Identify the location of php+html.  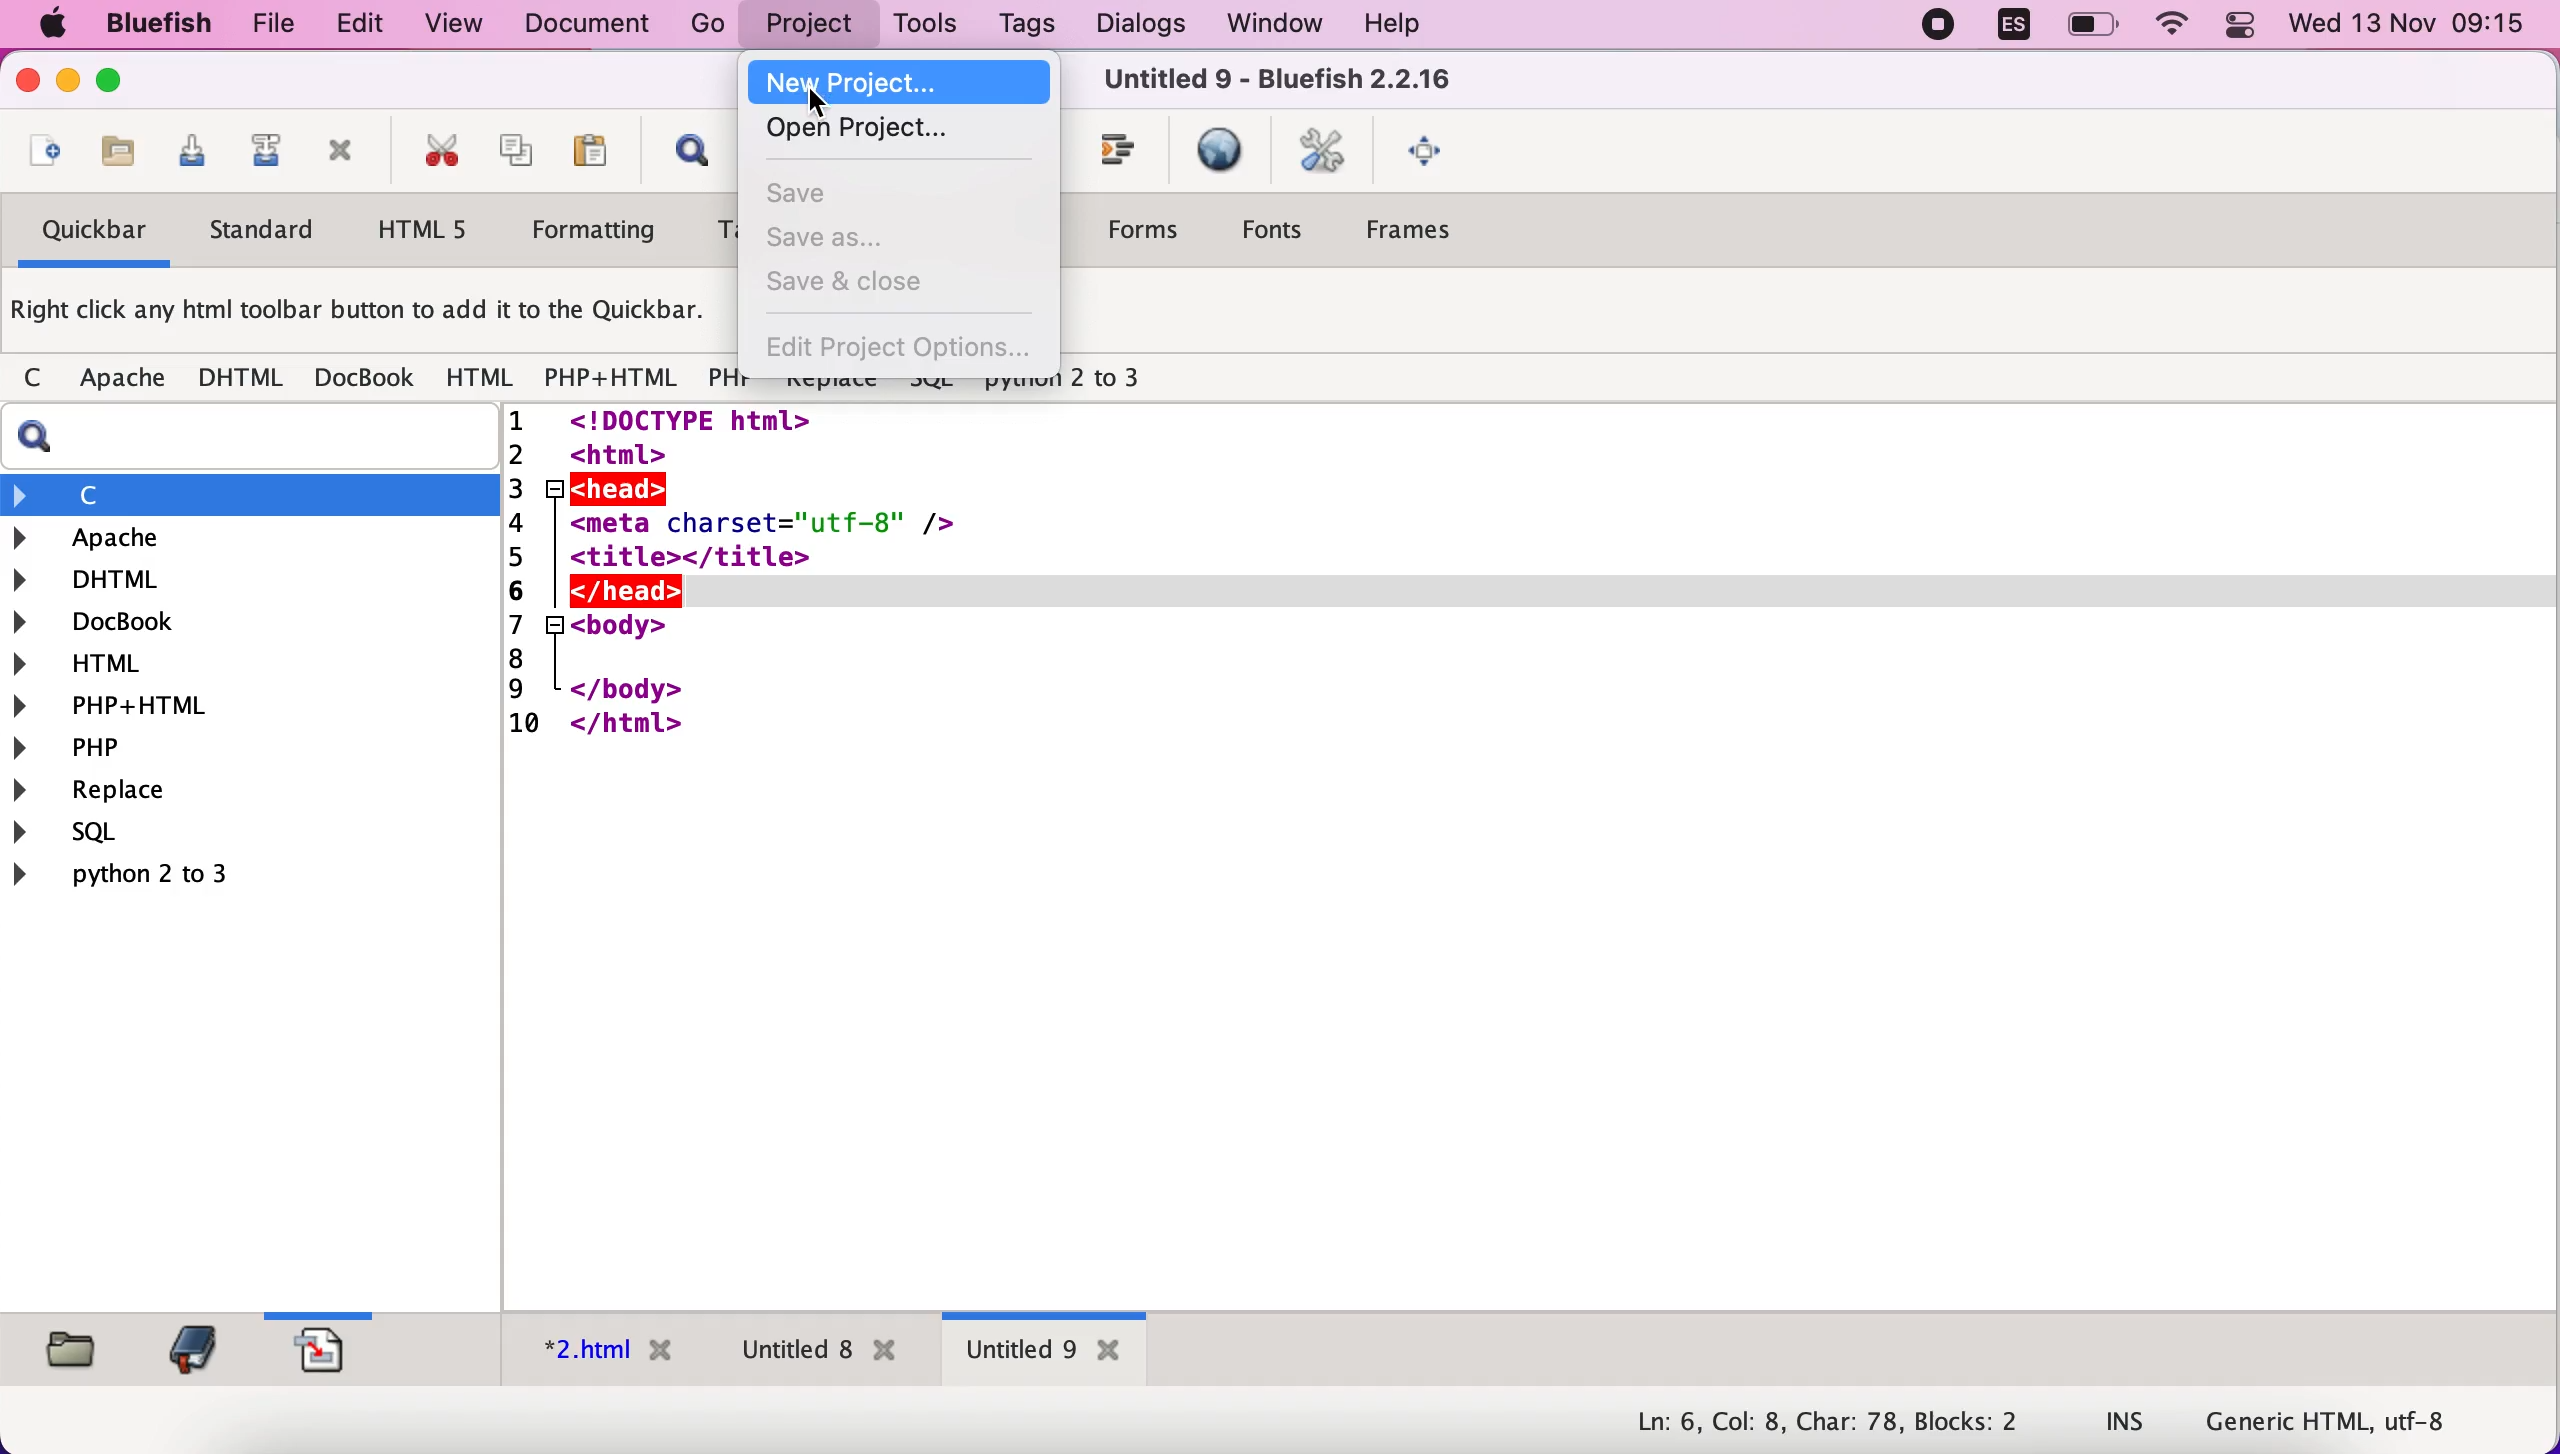
(610, 378).